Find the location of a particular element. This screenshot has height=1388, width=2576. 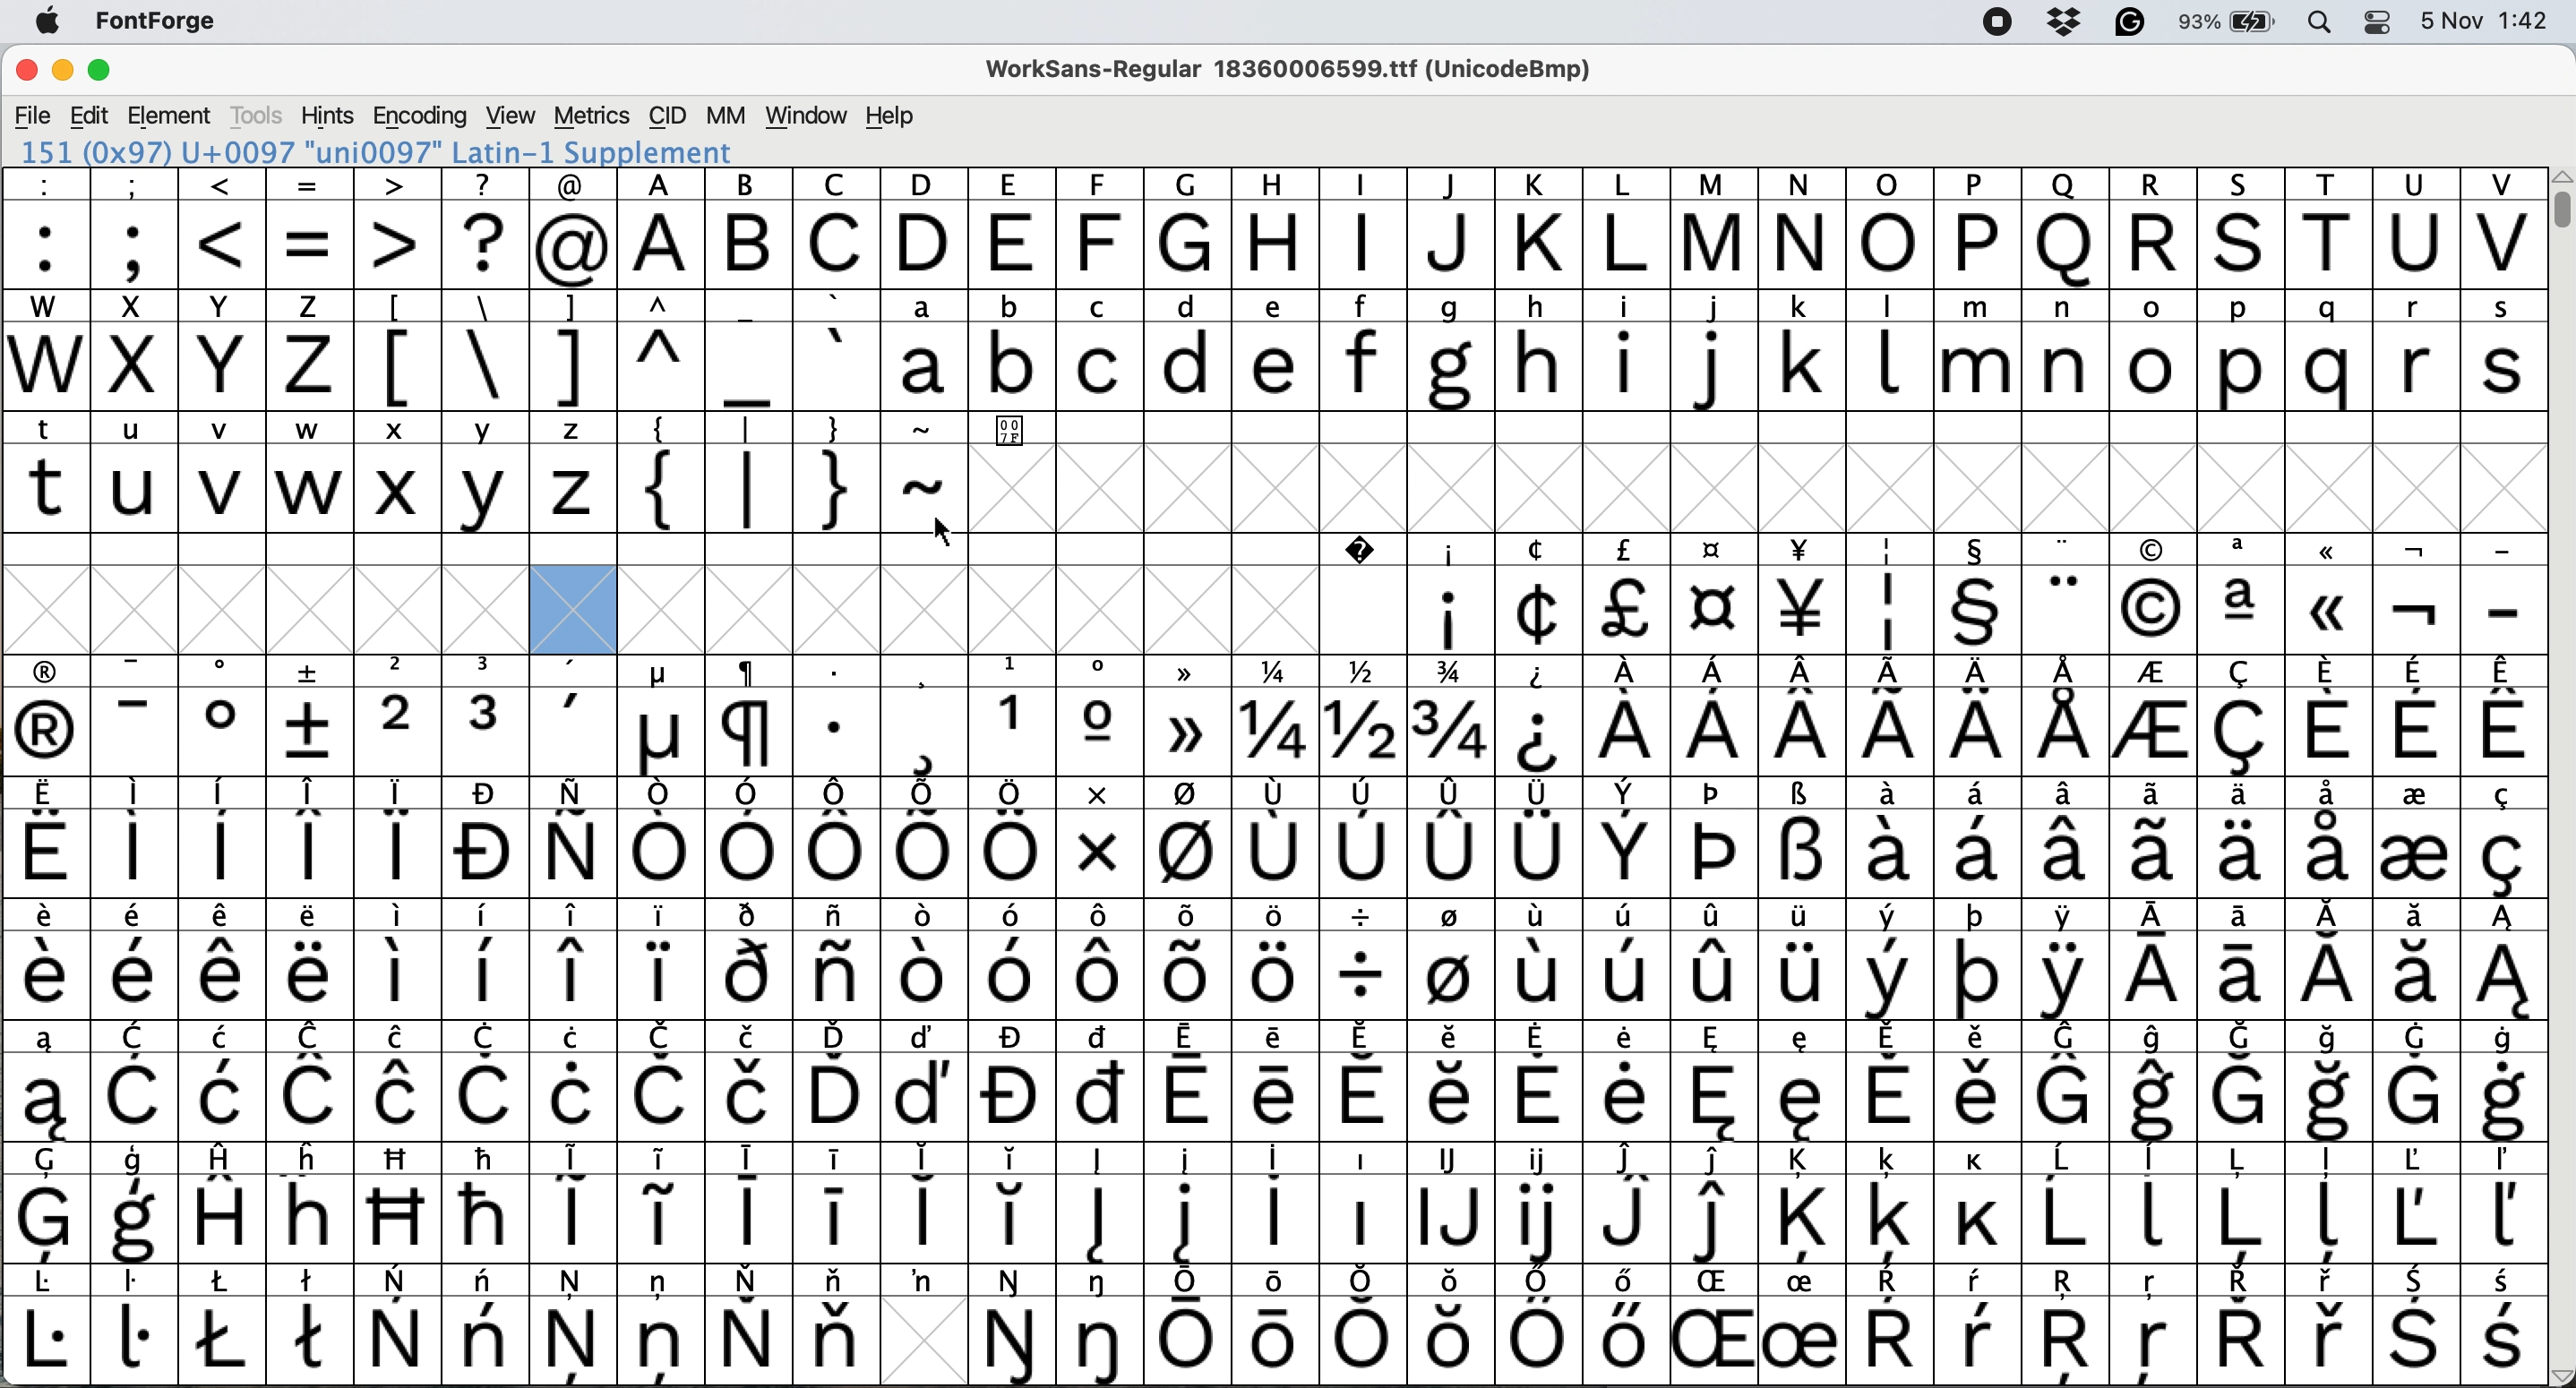

v is located at coordinates (223, 475).